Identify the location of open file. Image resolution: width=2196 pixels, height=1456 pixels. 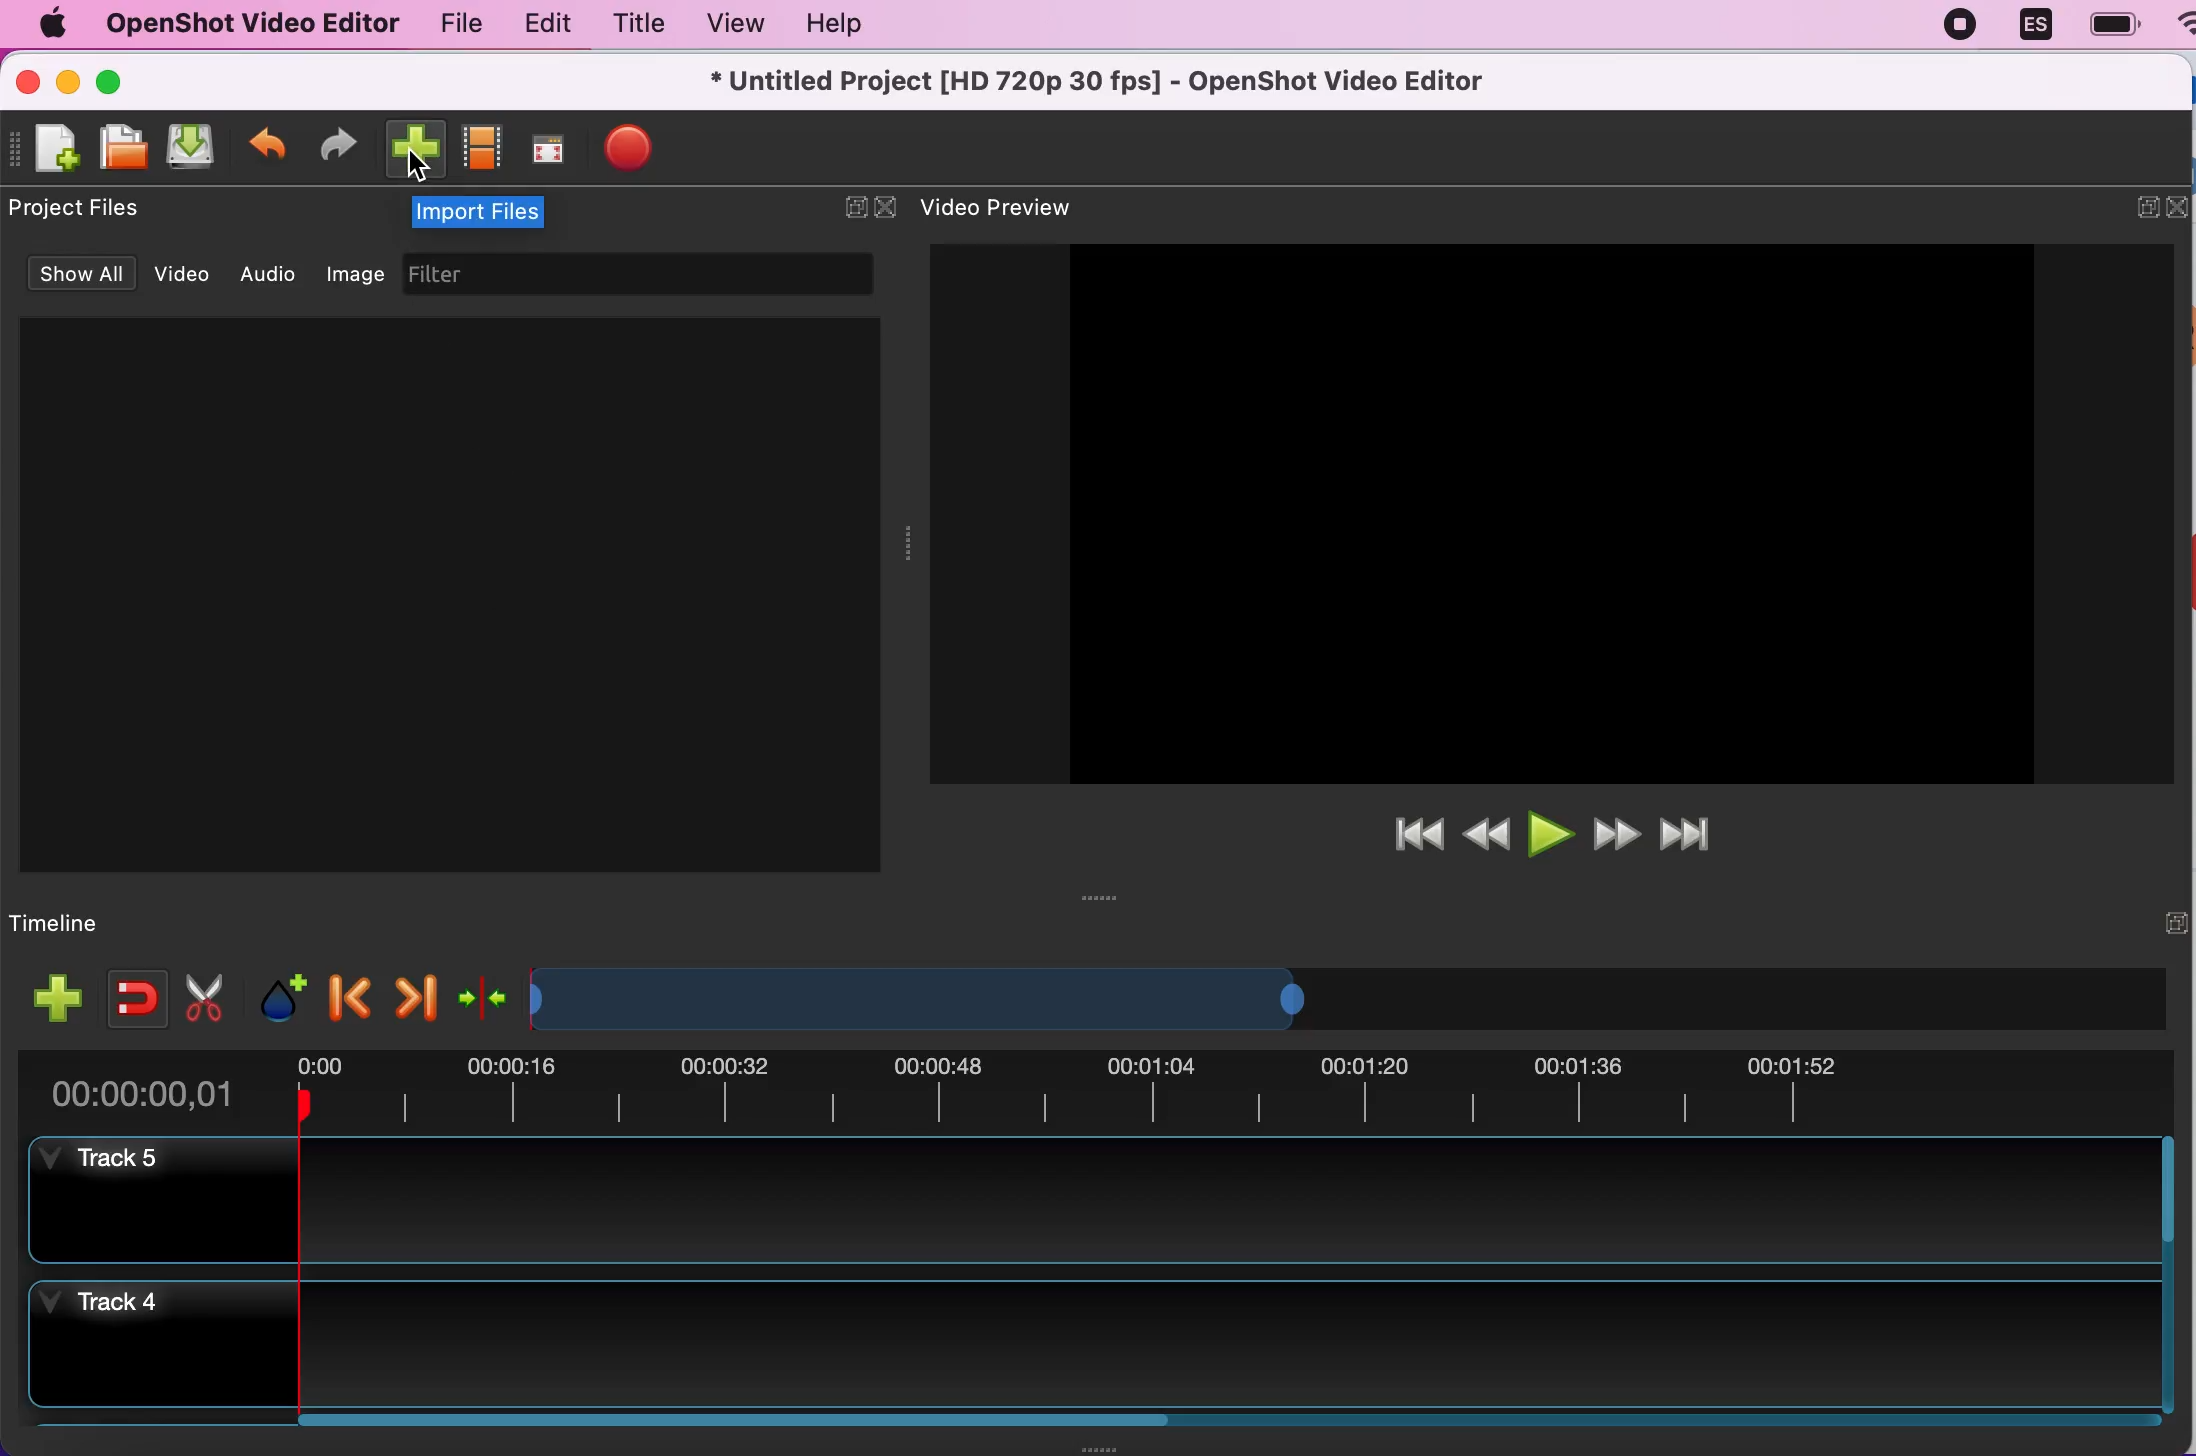
(124, 147).